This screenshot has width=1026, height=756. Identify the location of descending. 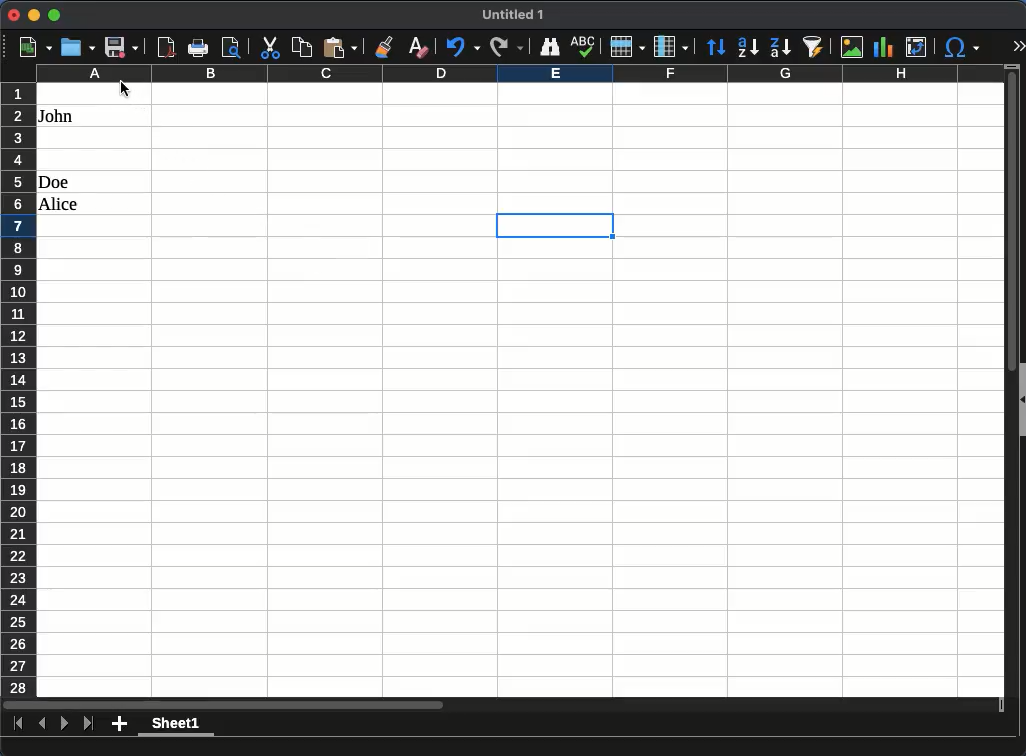
(781, 48).